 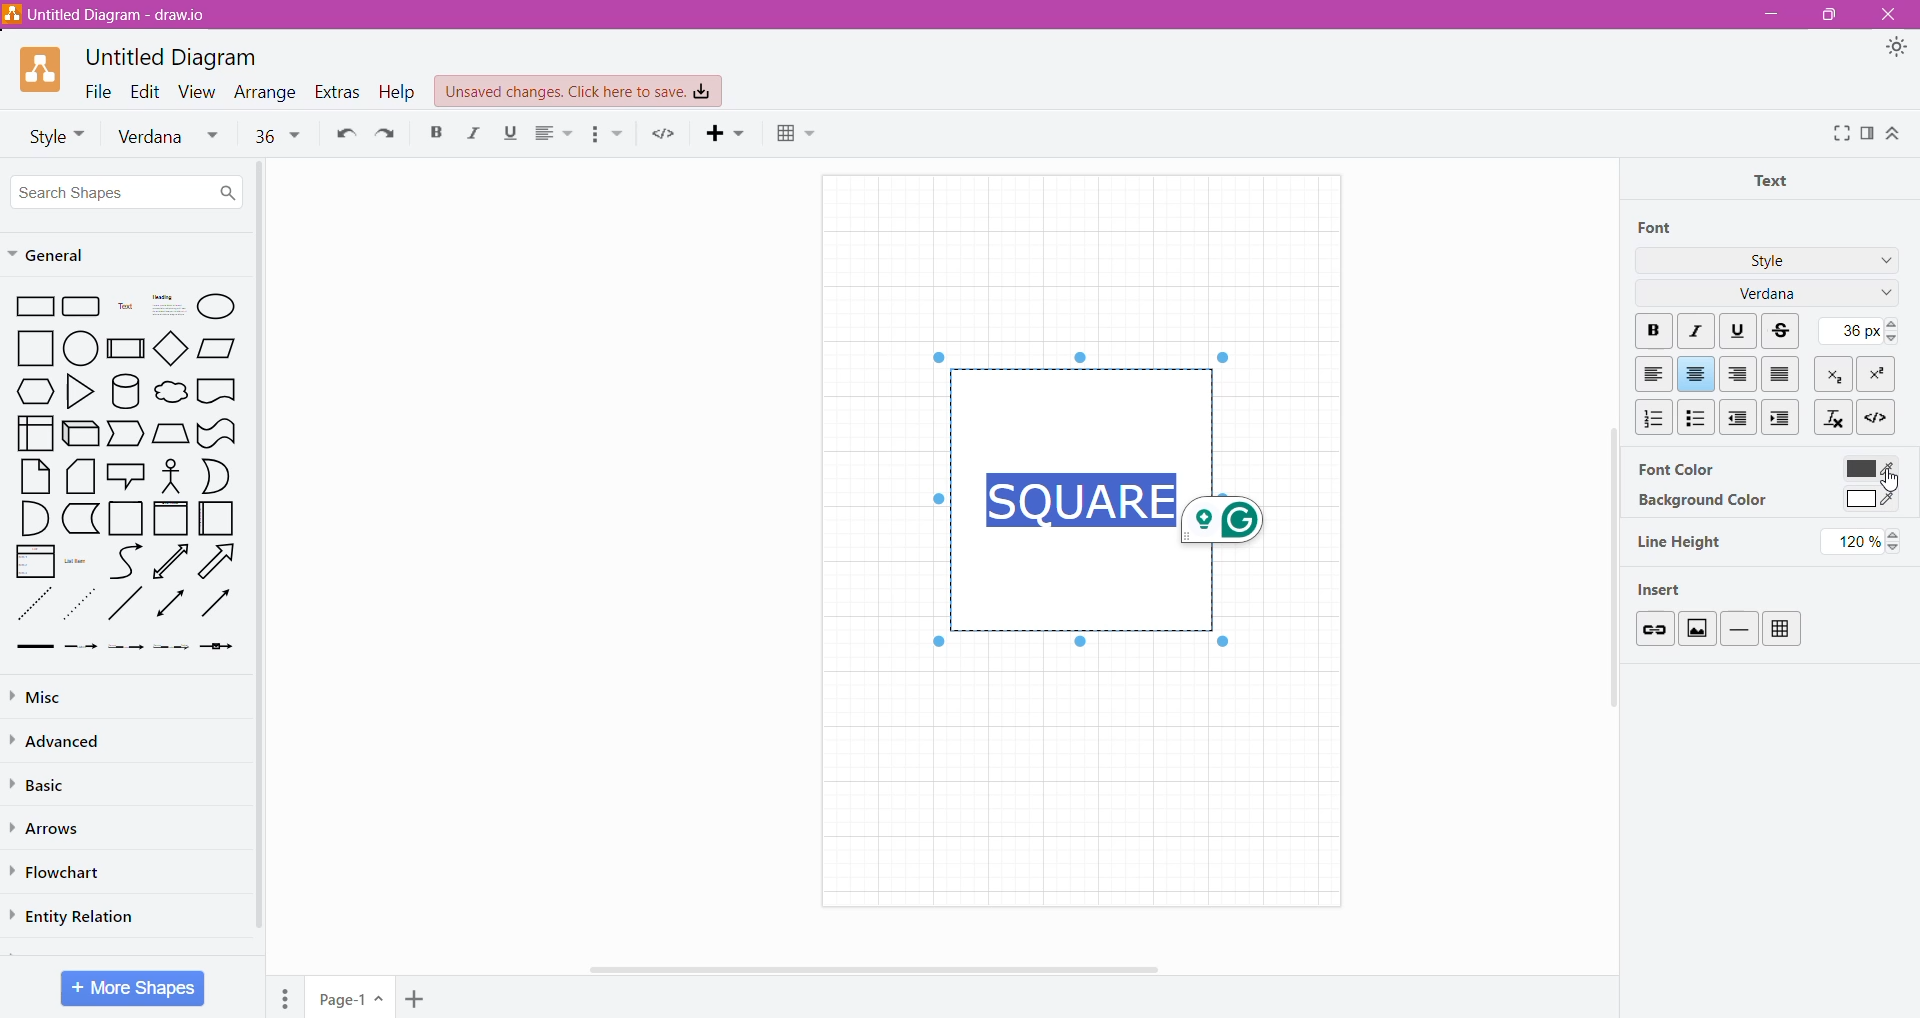 I want to click on General, so click(x=57, y=256).